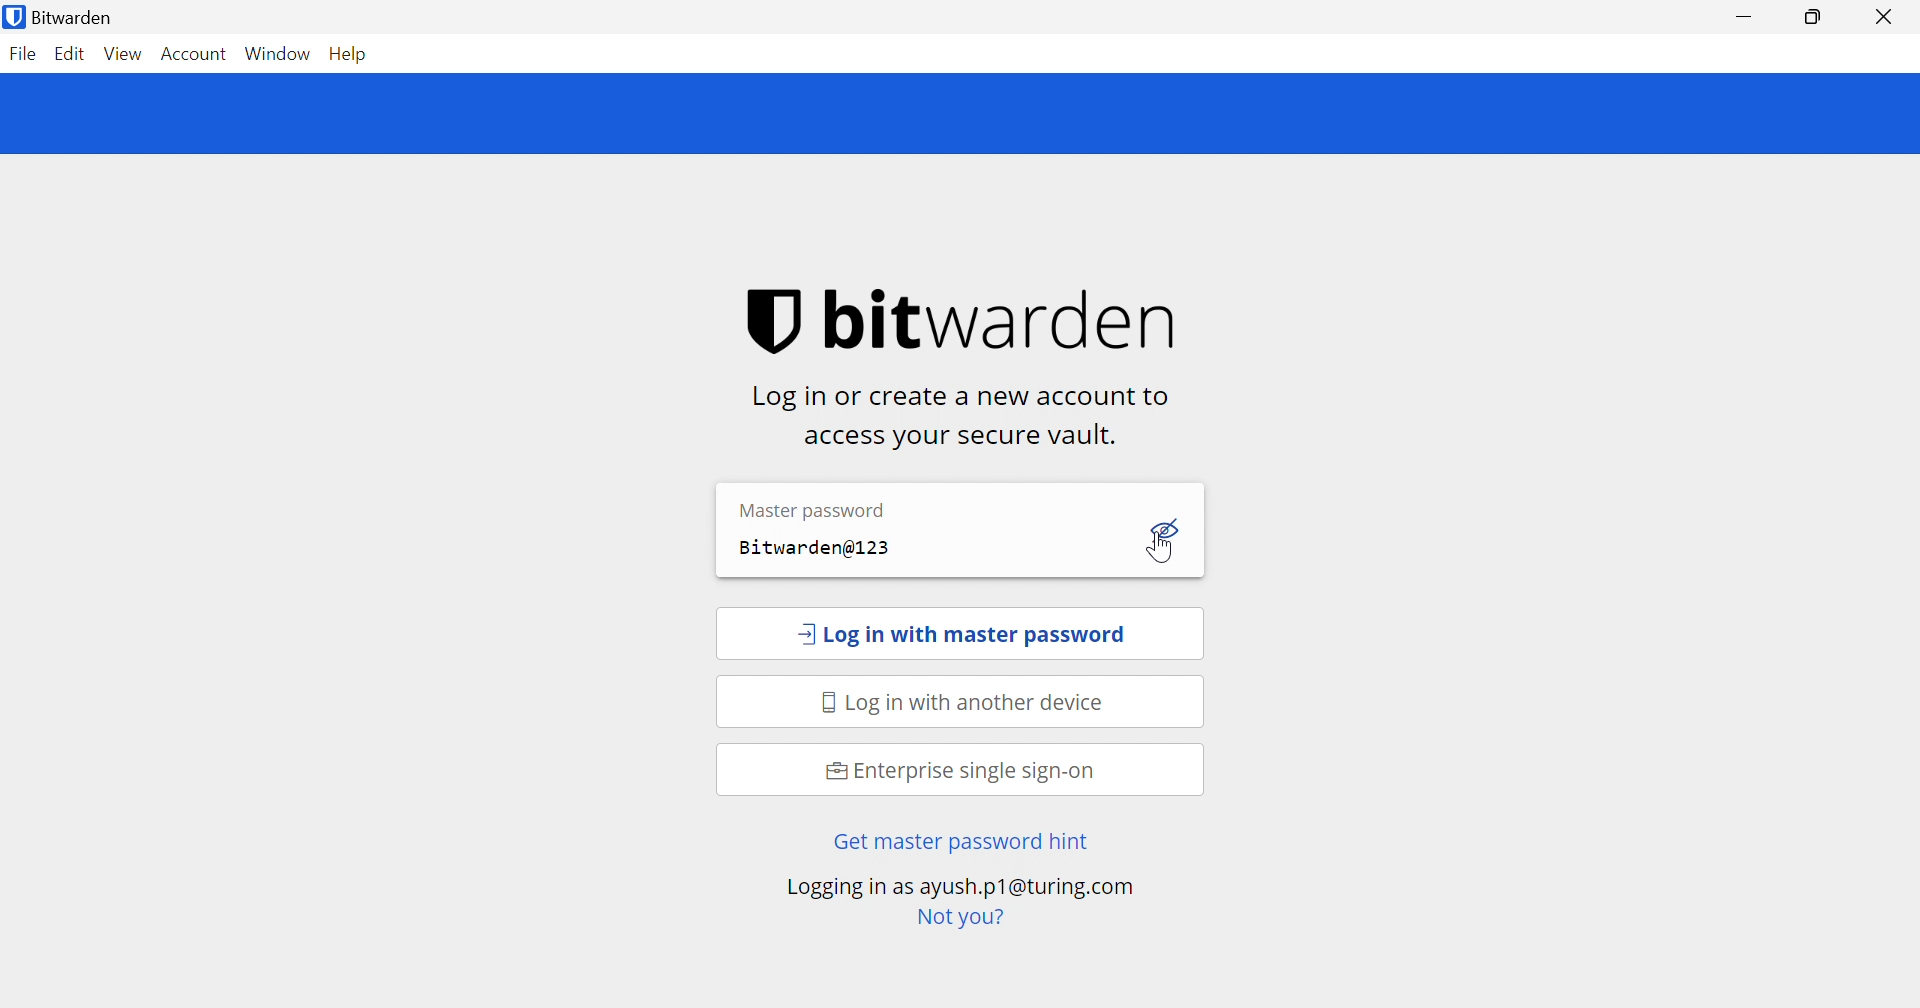 Image resolution: width=1920 pixels, height=1008 pixels. Describe the element at coordinates (1748, 16) in the screenshot. I see `Minimize` at that location.